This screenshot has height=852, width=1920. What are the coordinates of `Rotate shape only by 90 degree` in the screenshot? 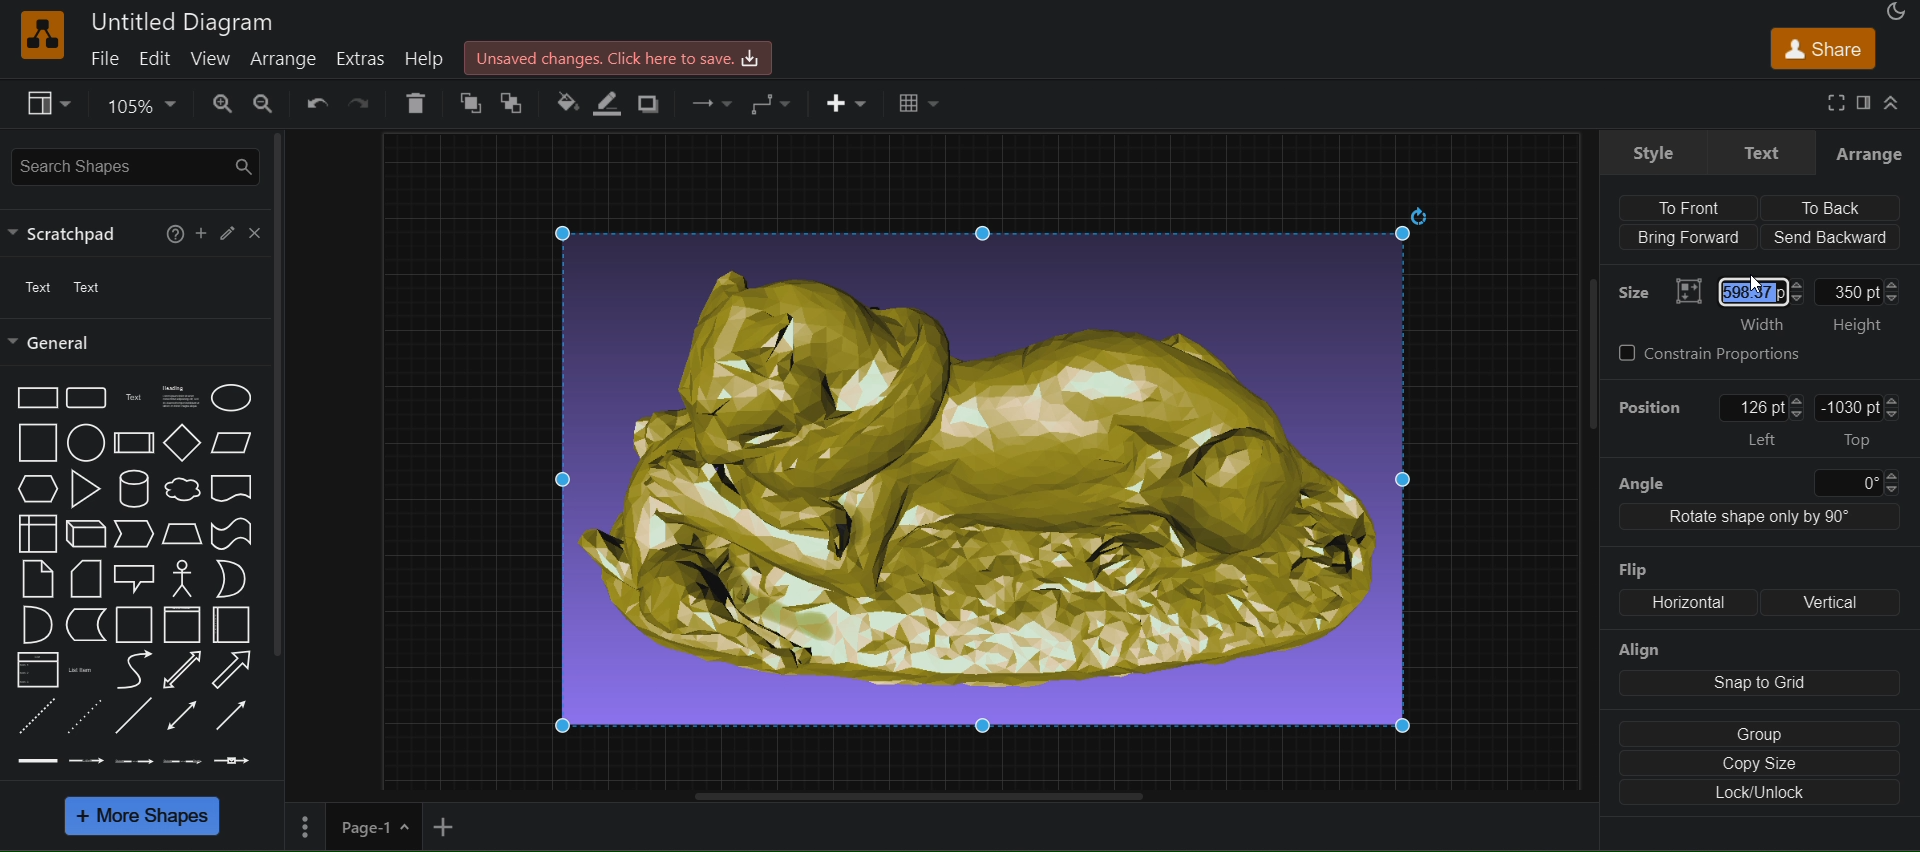 It's located at (1758, 520).